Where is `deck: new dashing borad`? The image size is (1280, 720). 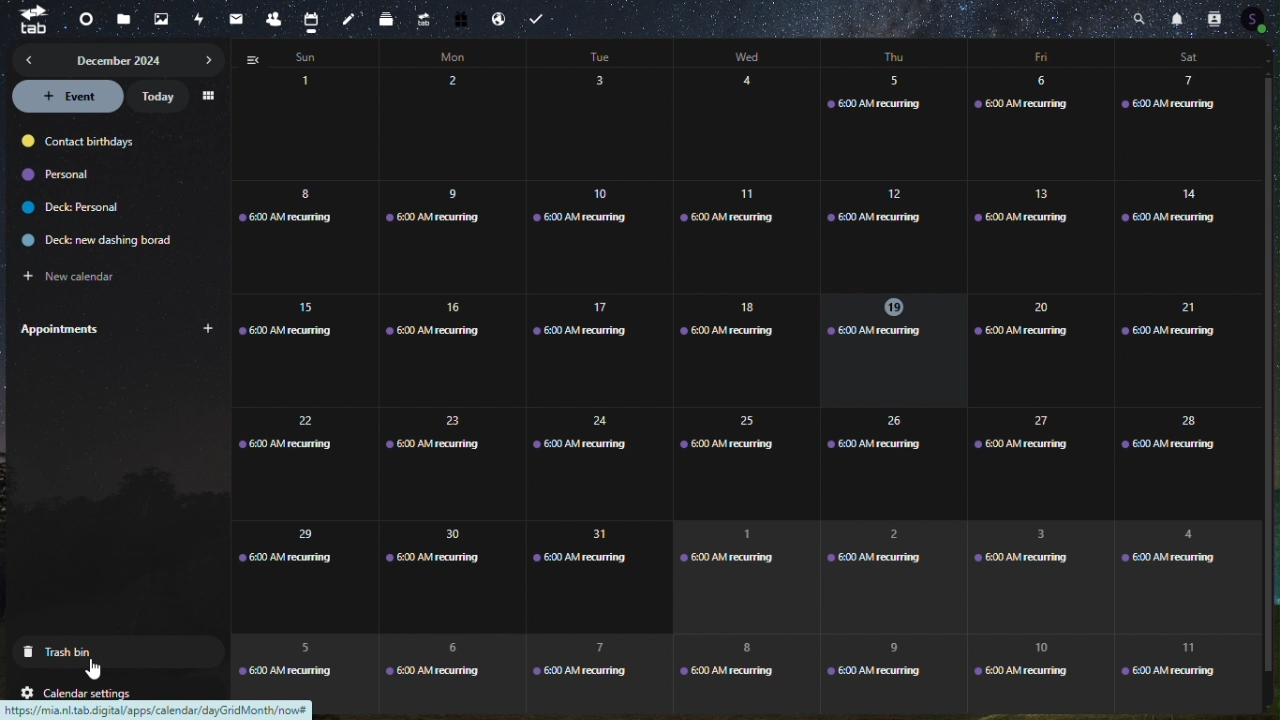
deck: new dashing borad is located at coordinates (89, 240).